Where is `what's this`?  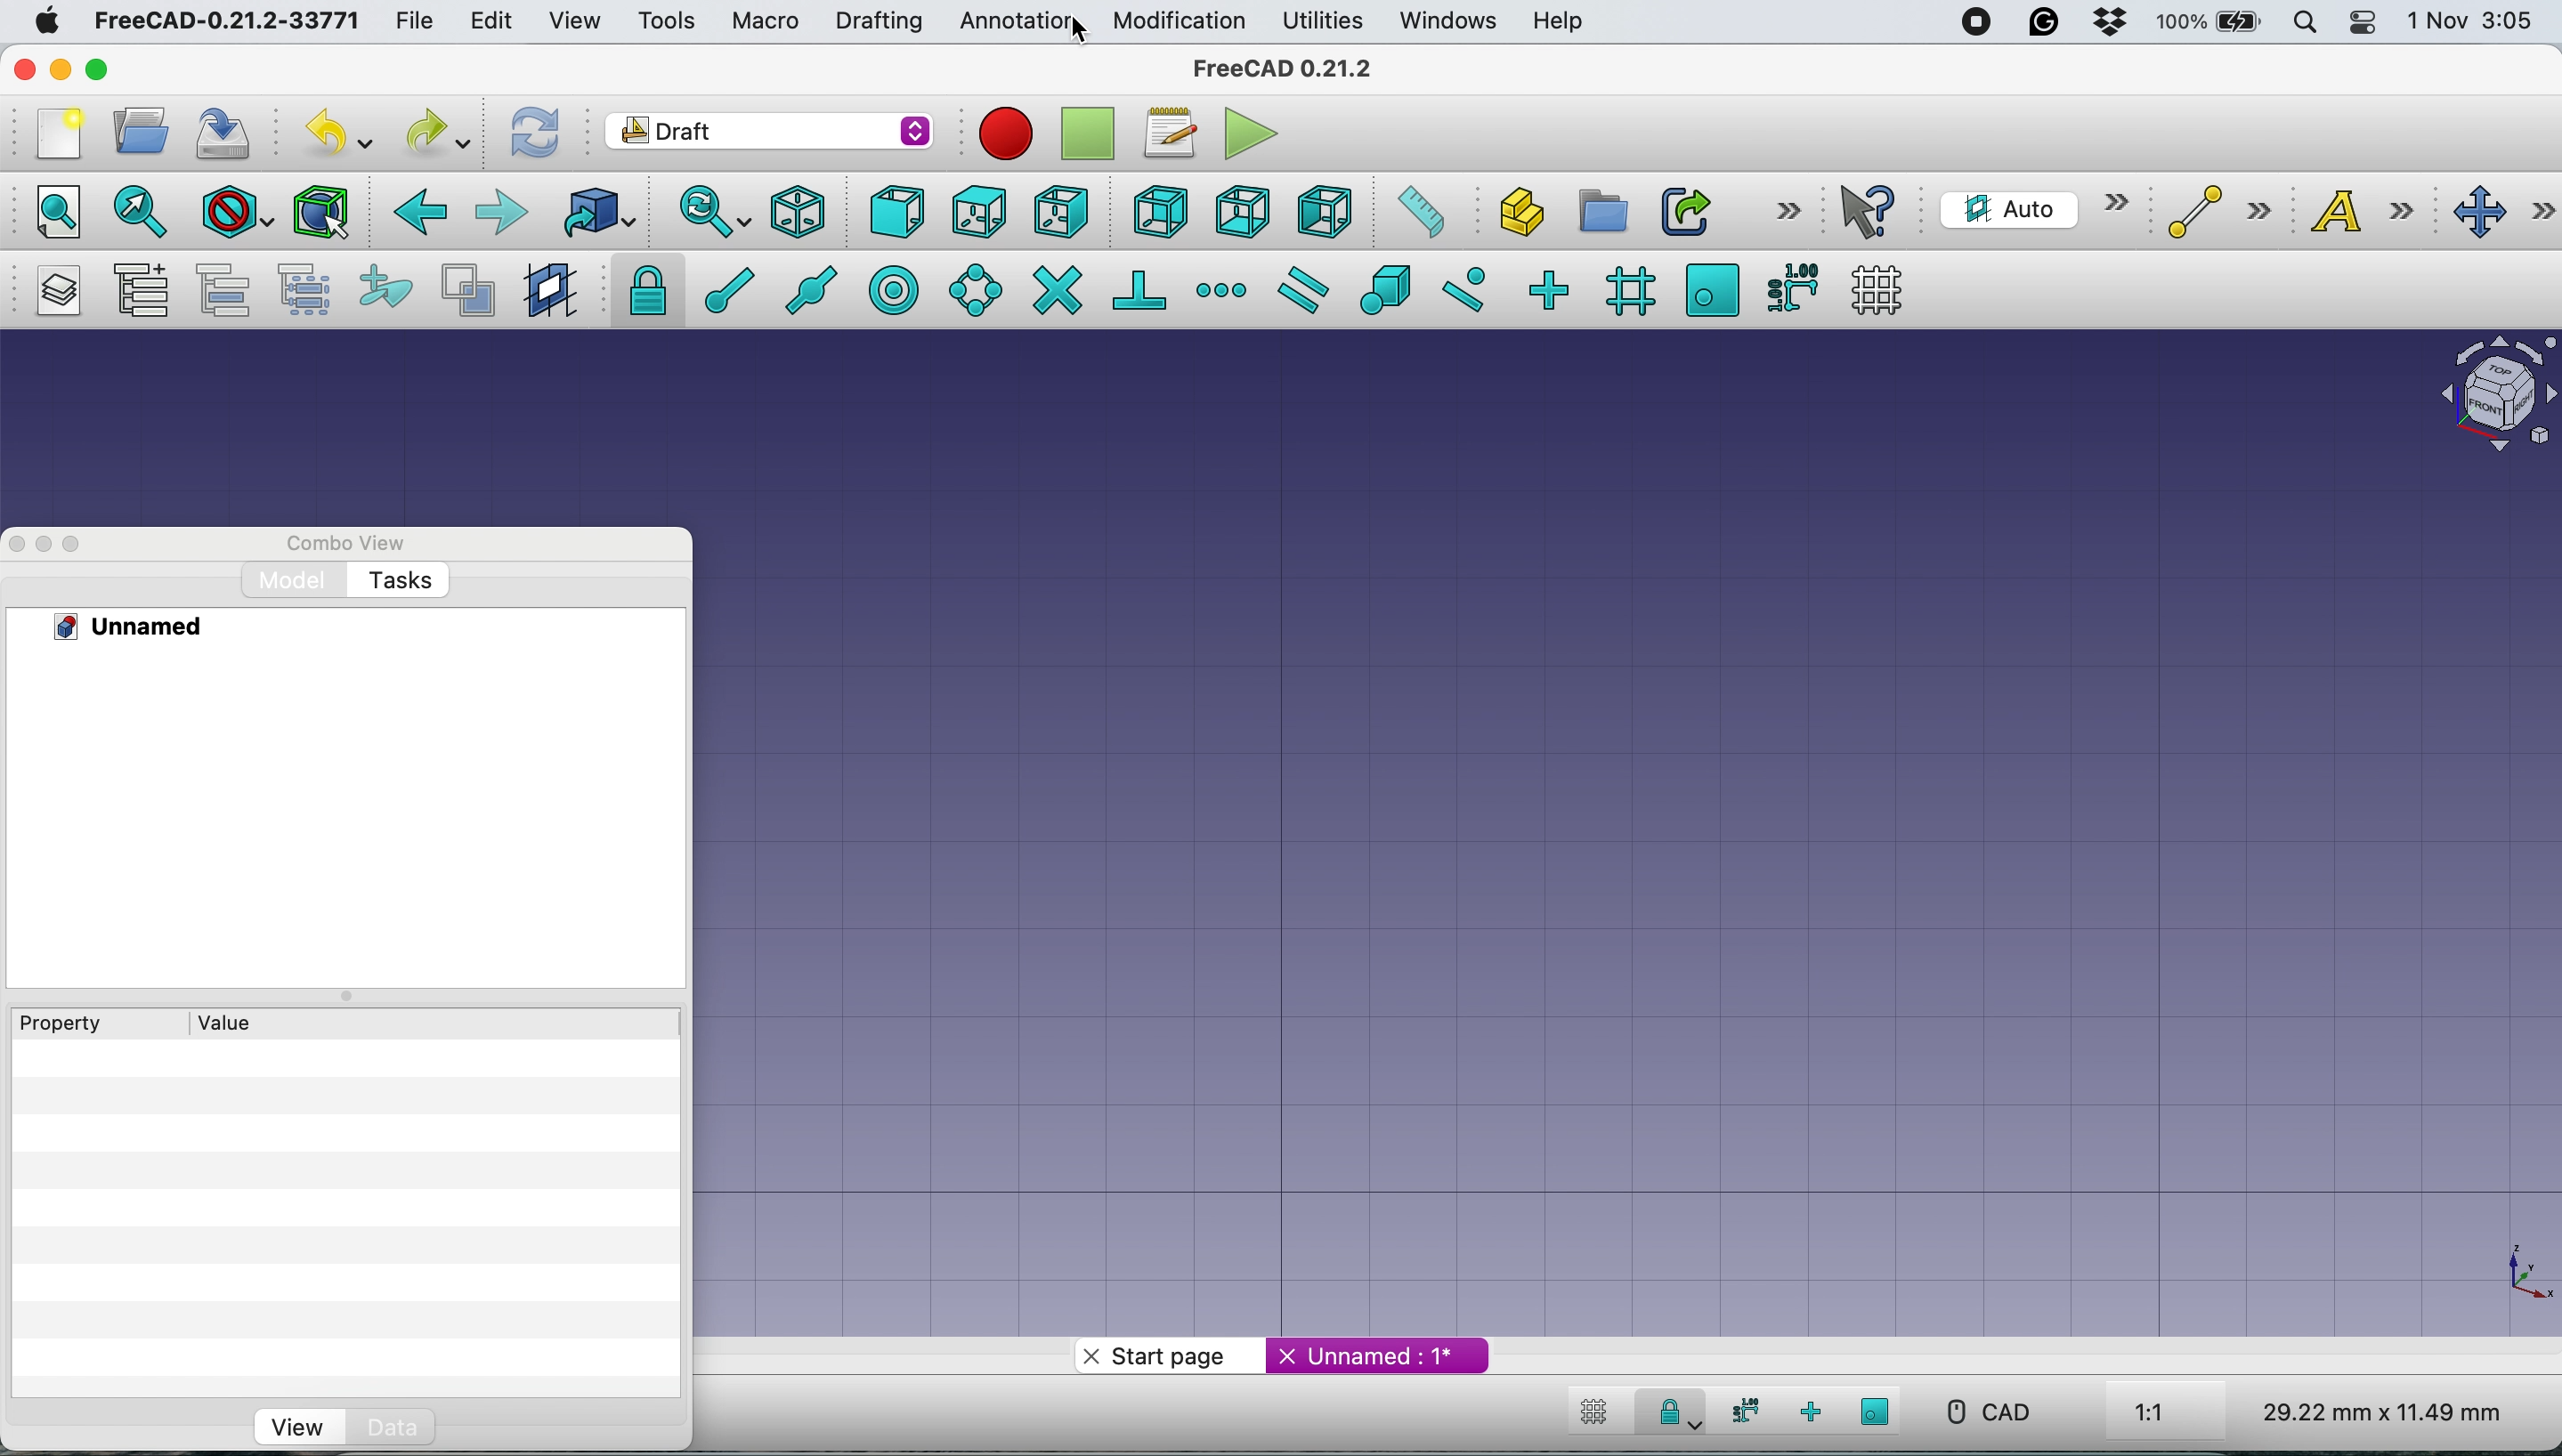
what's this is located at coordinates (1868, 210).